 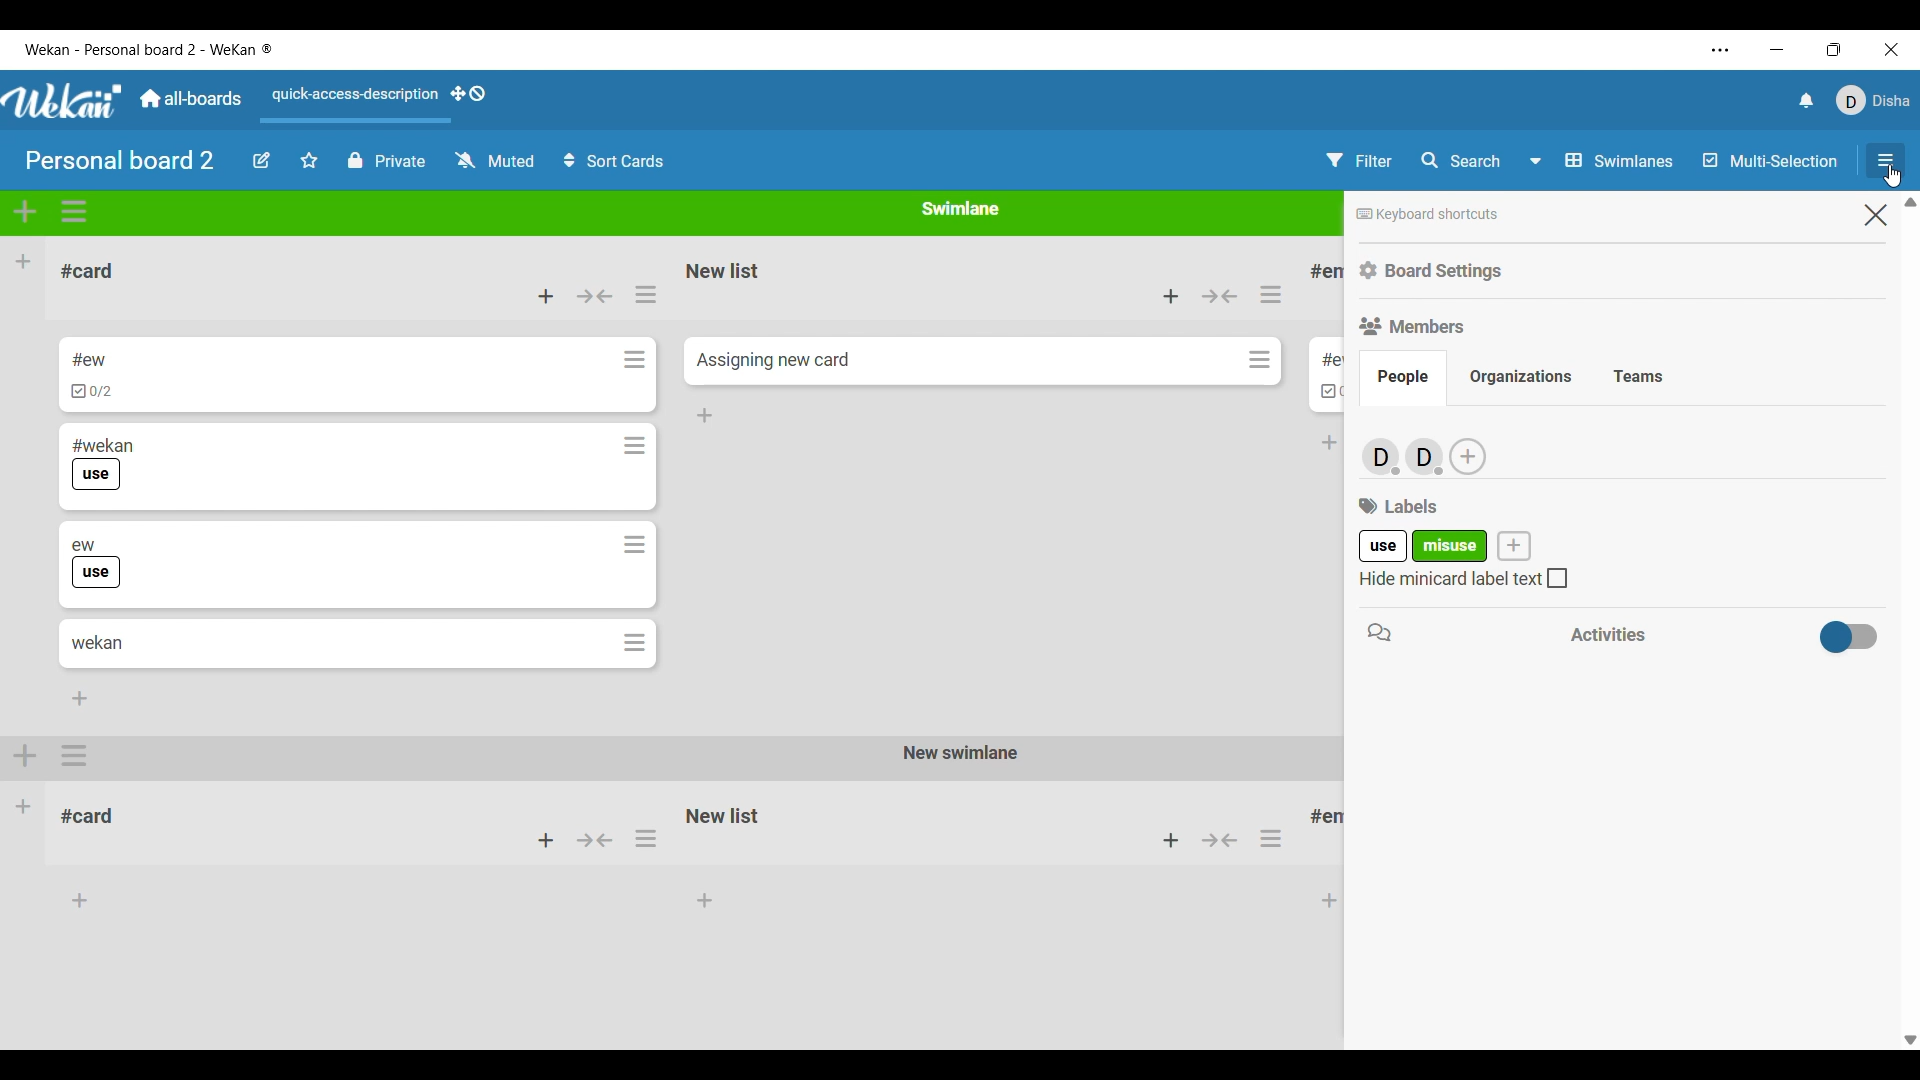 What do you see at coordinates (1322, 360) in the screenshot?
I see `List name ` at bounding box center [1322, 360].